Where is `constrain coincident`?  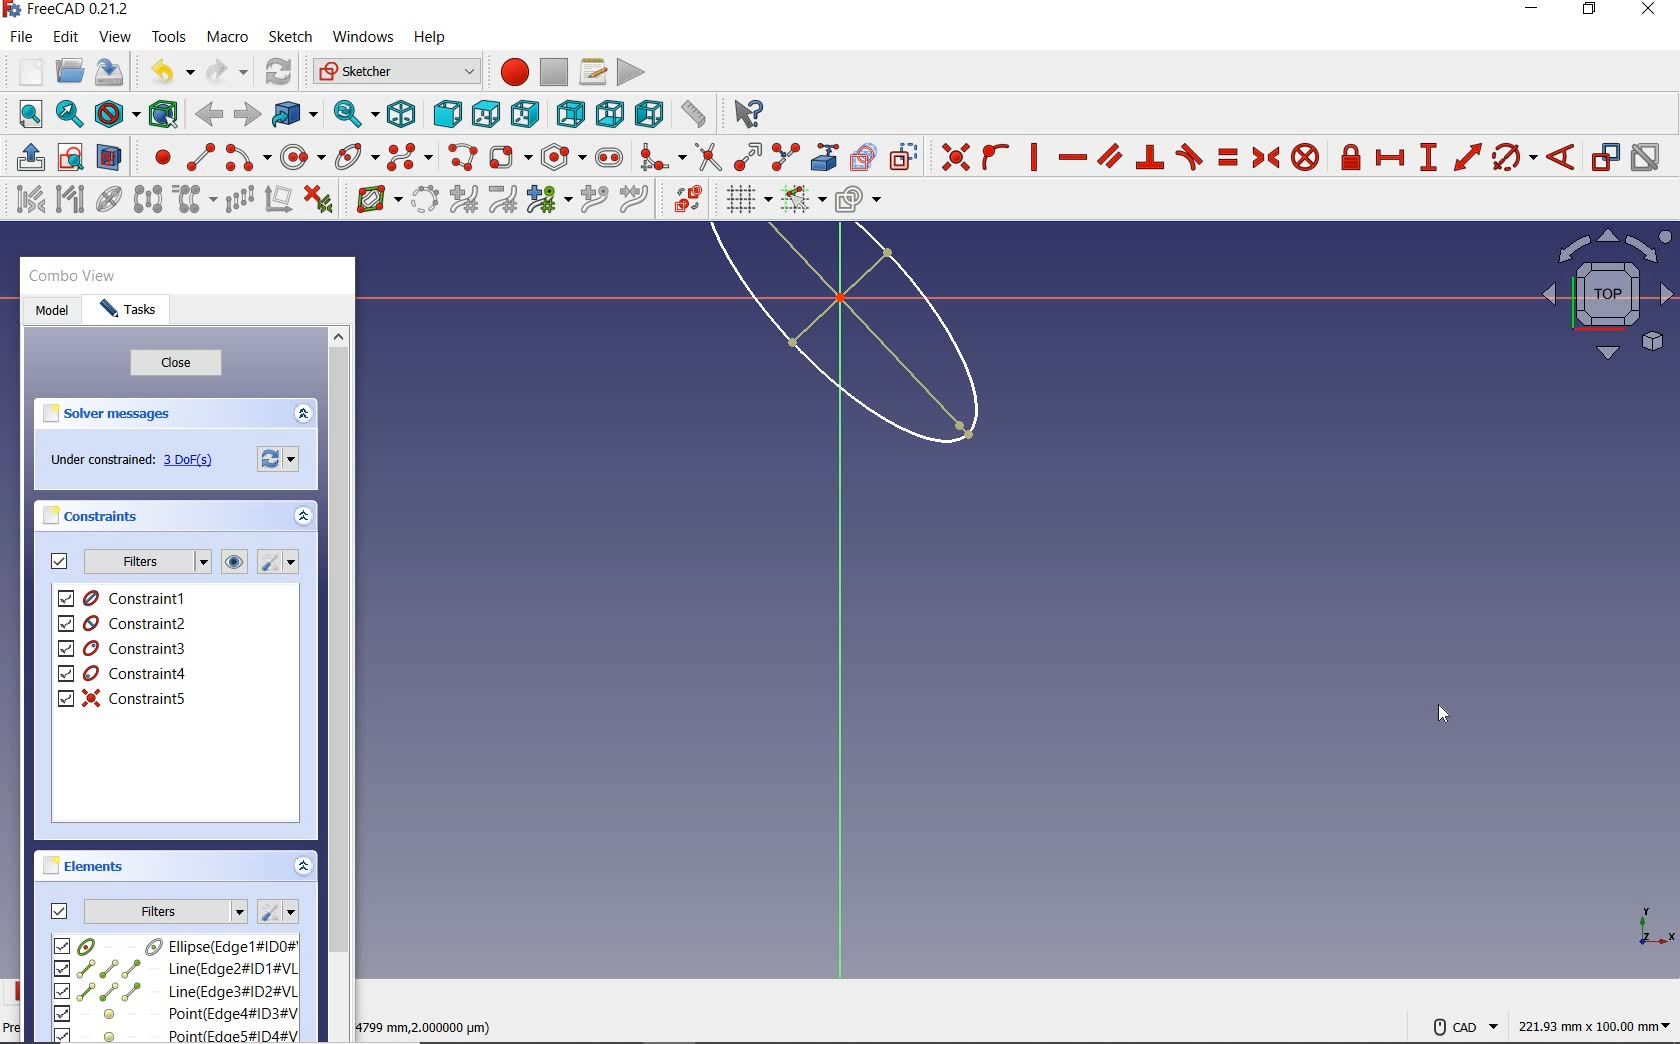
constrain coincident is located at coordinates (950, 157).